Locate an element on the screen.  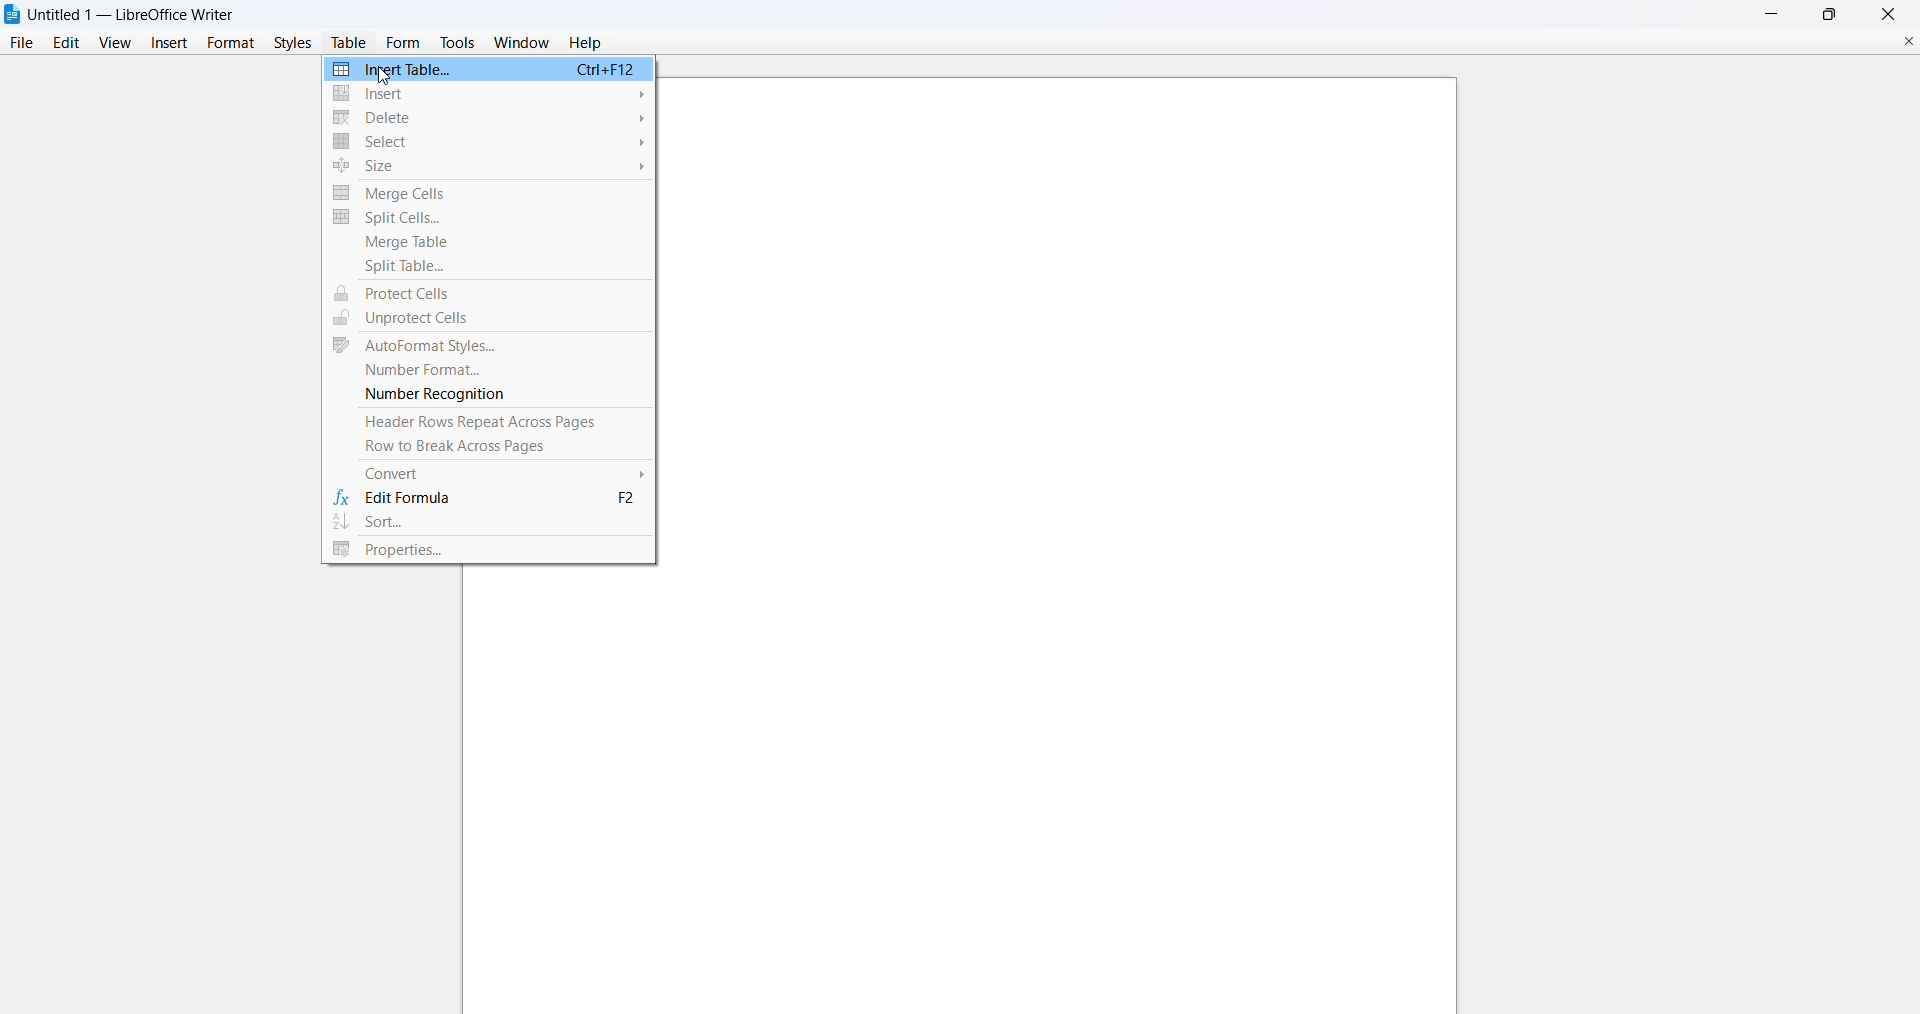
styles is located at coordinates (290, 42).